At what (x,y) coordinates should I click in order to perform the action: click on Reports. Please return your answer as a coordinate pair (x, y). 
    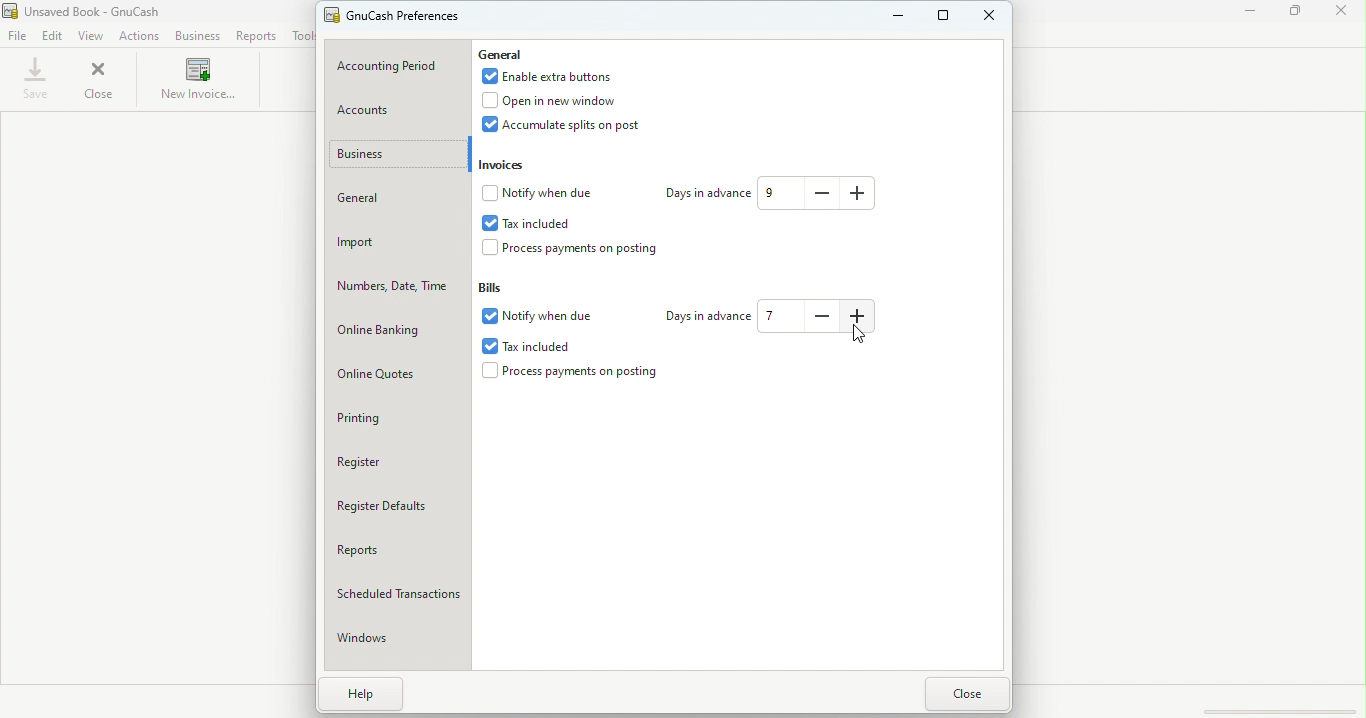
    Looking at the image, I should click on (256, 35).